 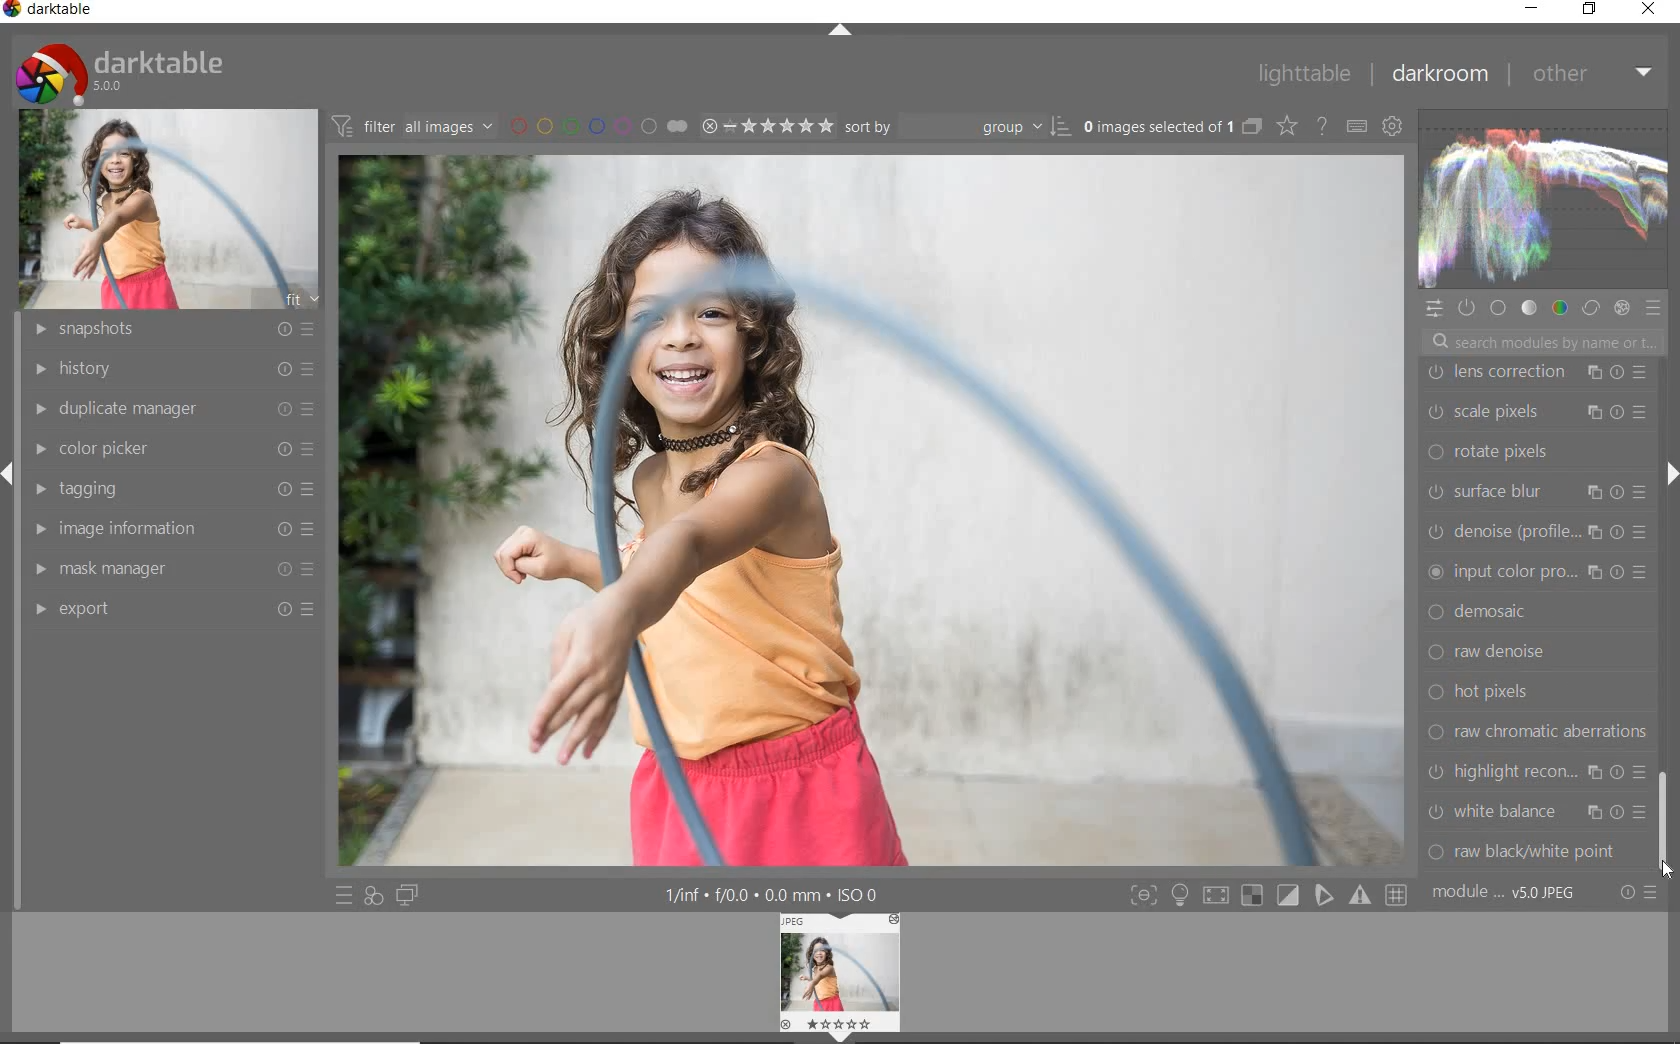 I want to click on enable for online help, so click(x=1321, y=126).